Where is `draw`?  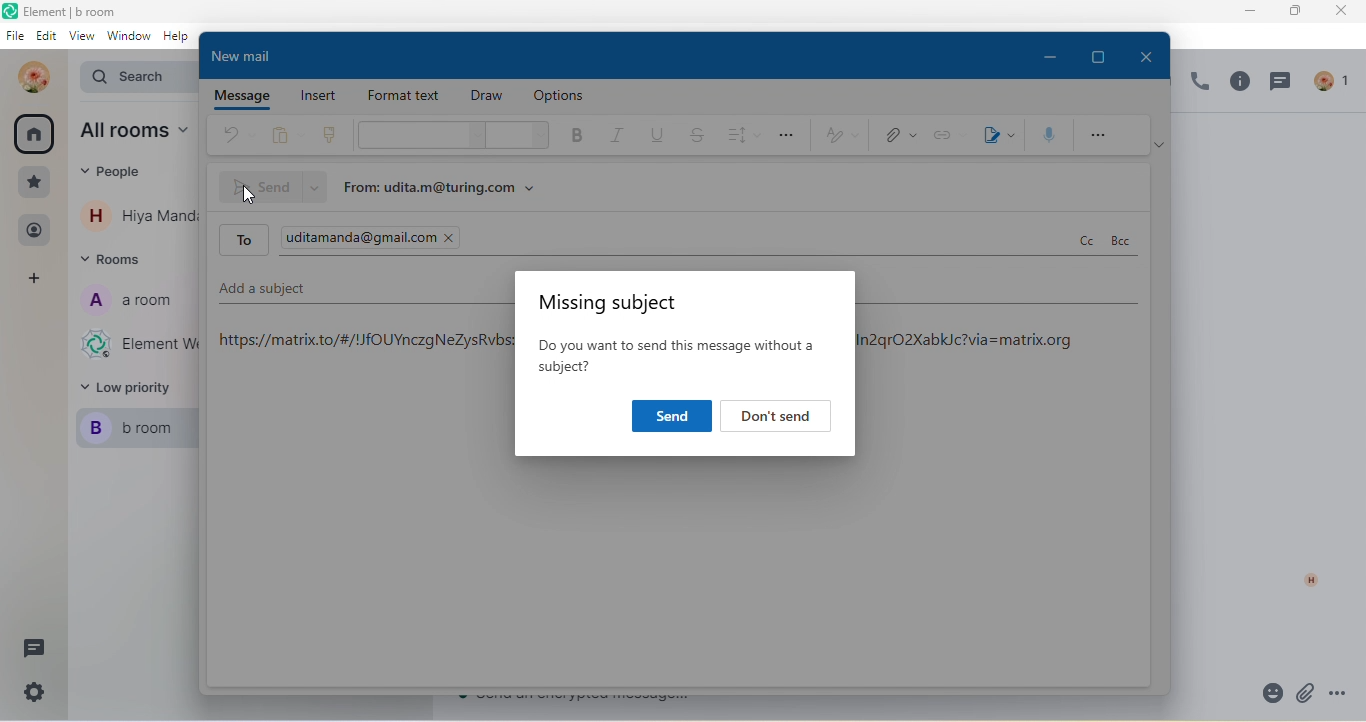 draw is located at coordinates (491, 98).